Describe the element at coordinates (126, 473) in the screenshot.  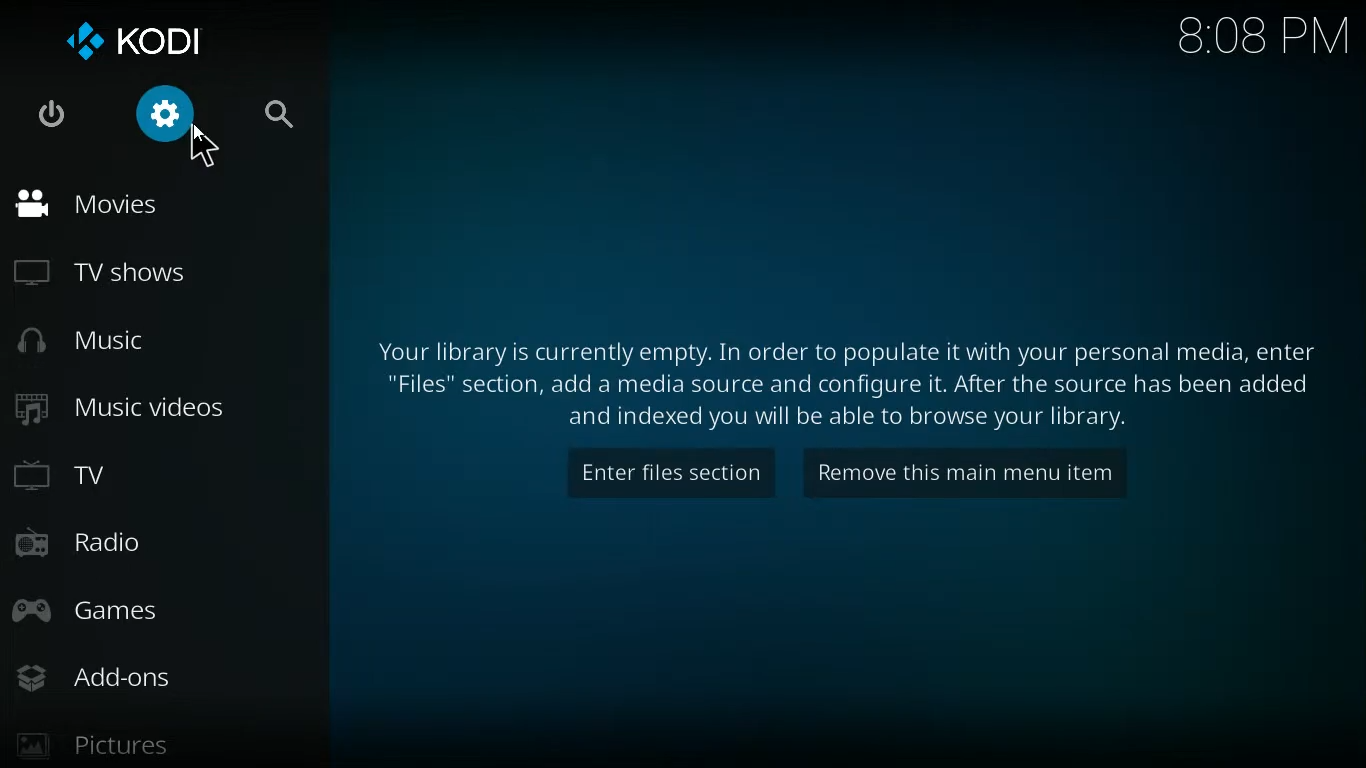
I see `tv` at that location.